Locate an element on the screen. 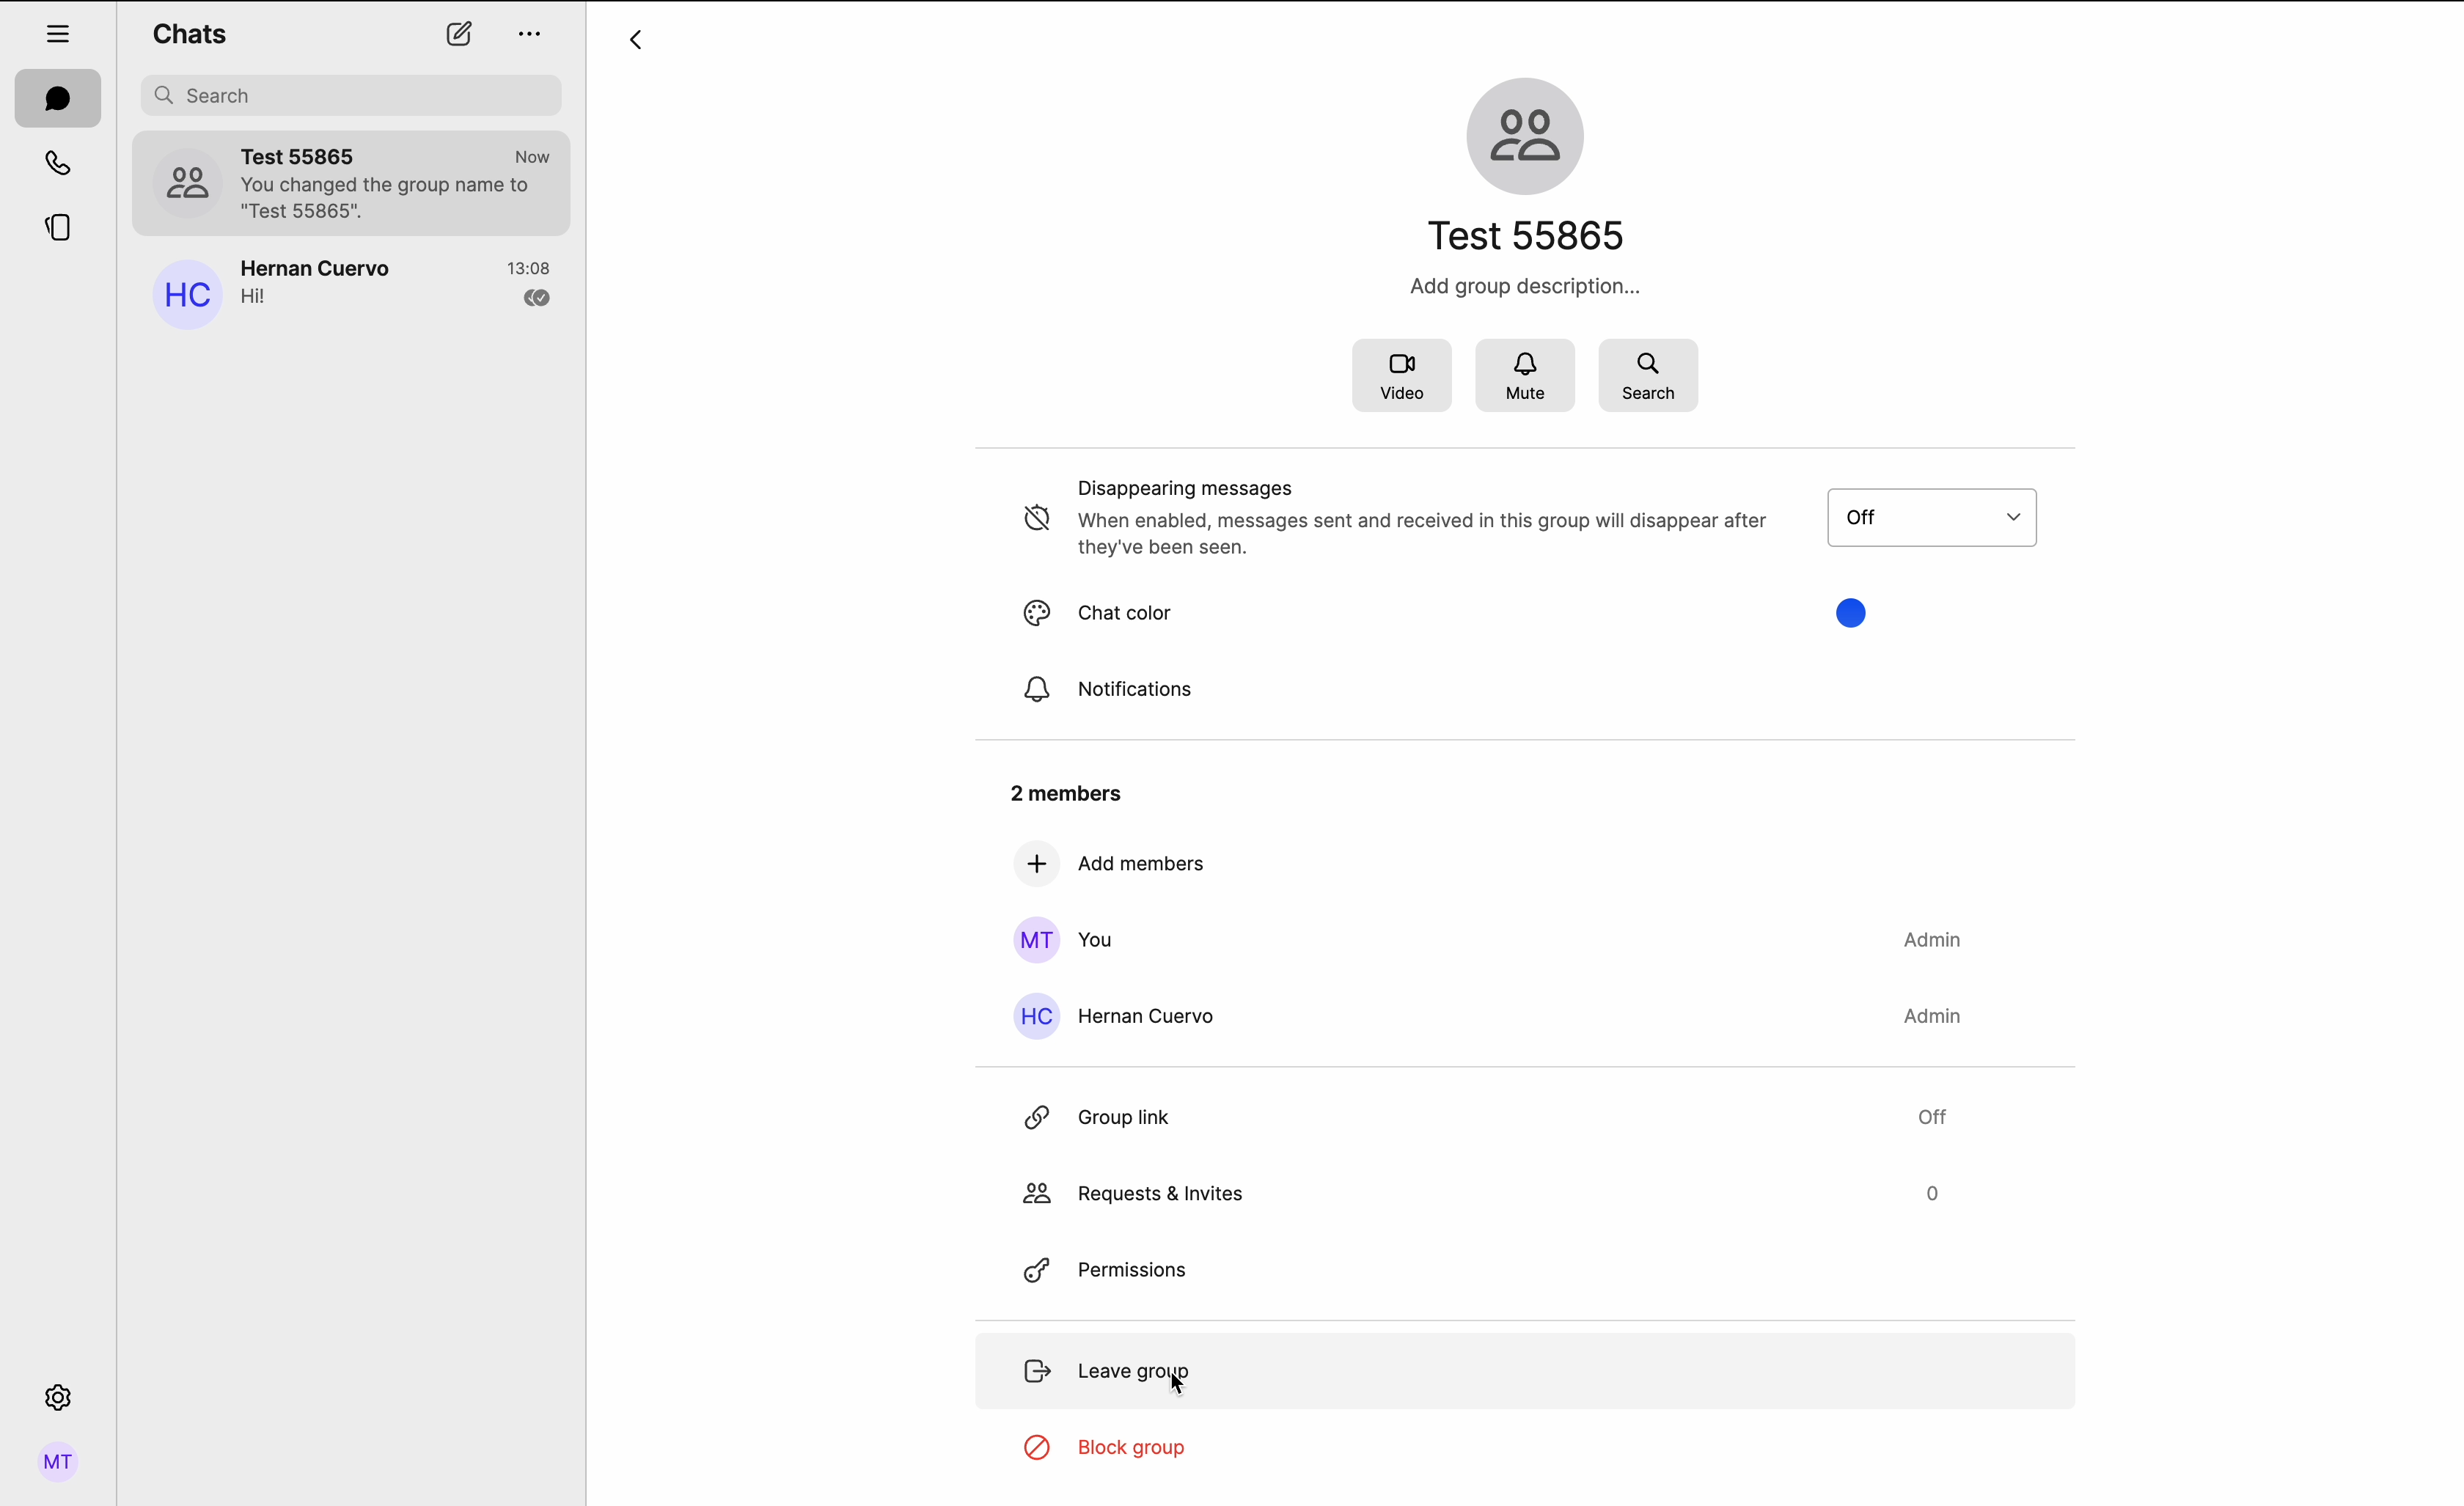  more options is located at coordinates (533, 37).